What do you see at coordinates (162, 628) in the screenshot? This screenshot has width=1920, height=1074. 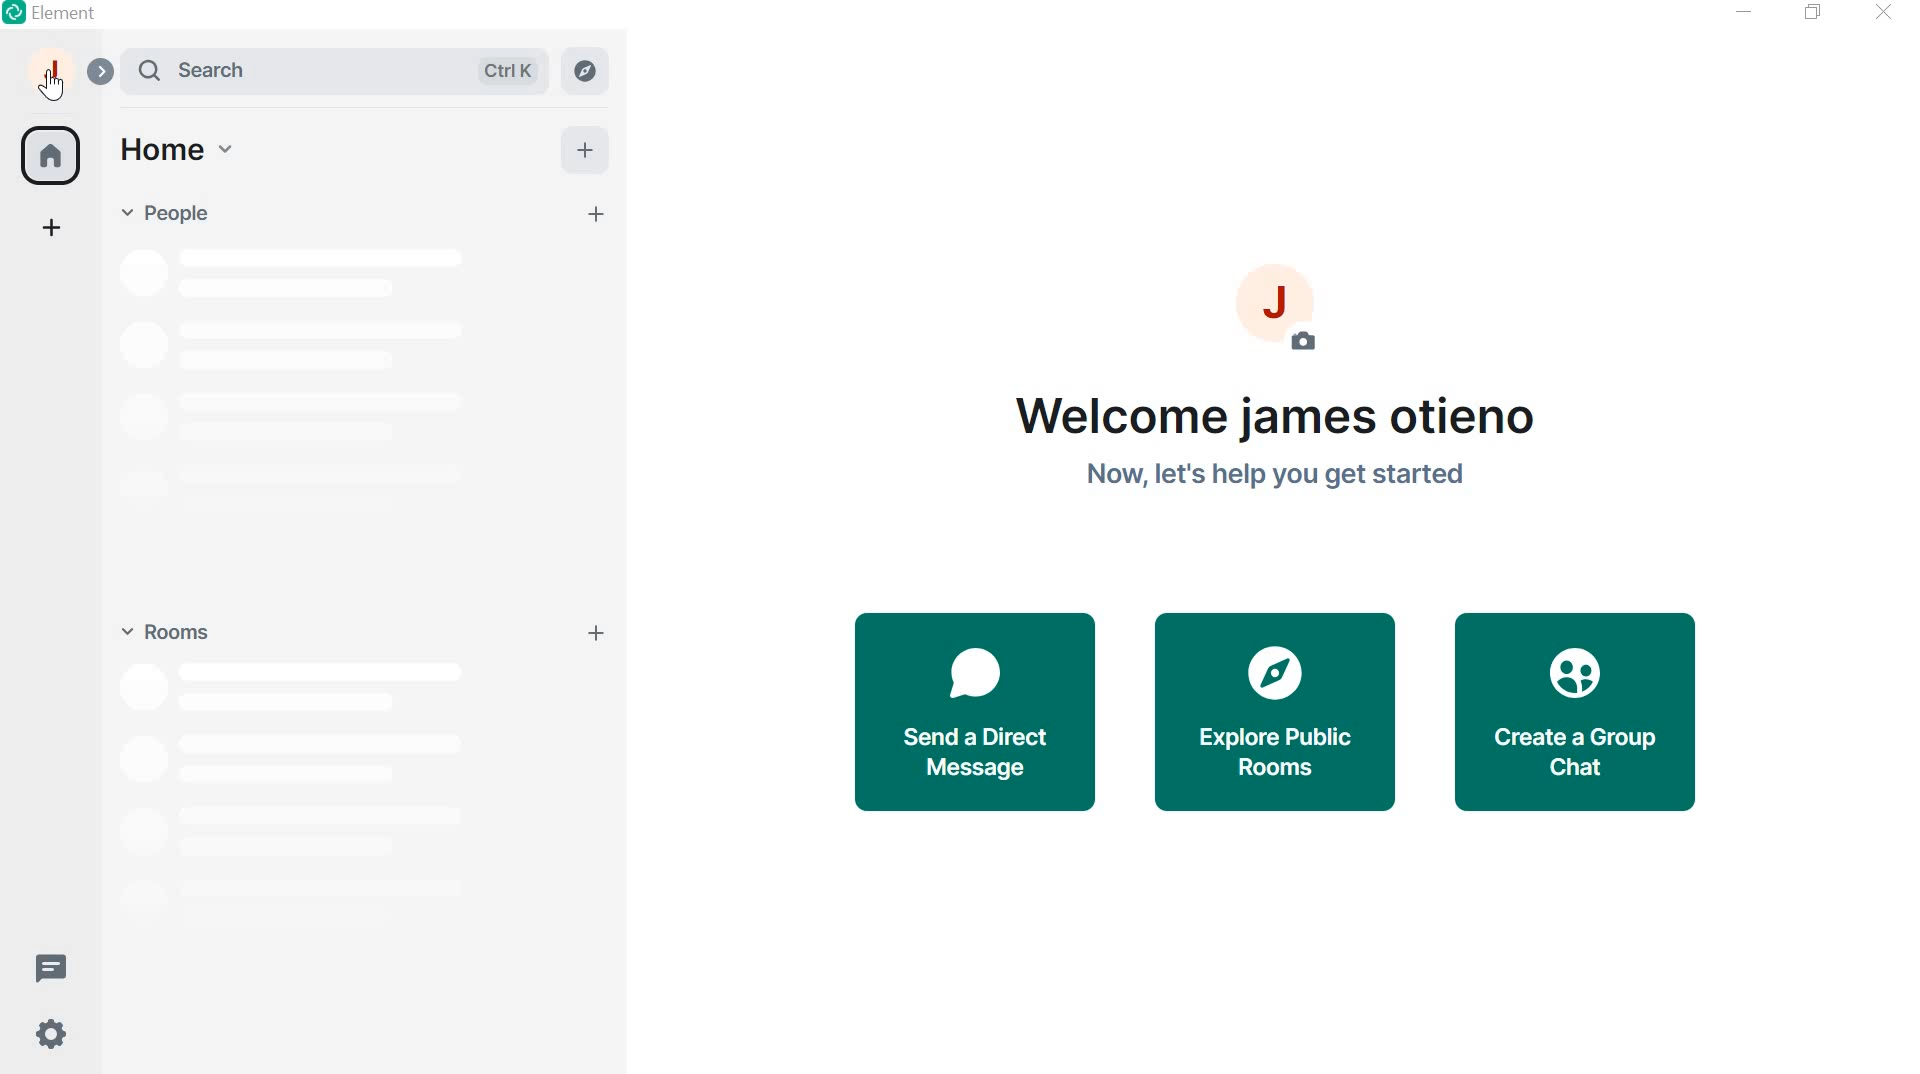 I see `ROOMS` at bounding box center [162, 628].